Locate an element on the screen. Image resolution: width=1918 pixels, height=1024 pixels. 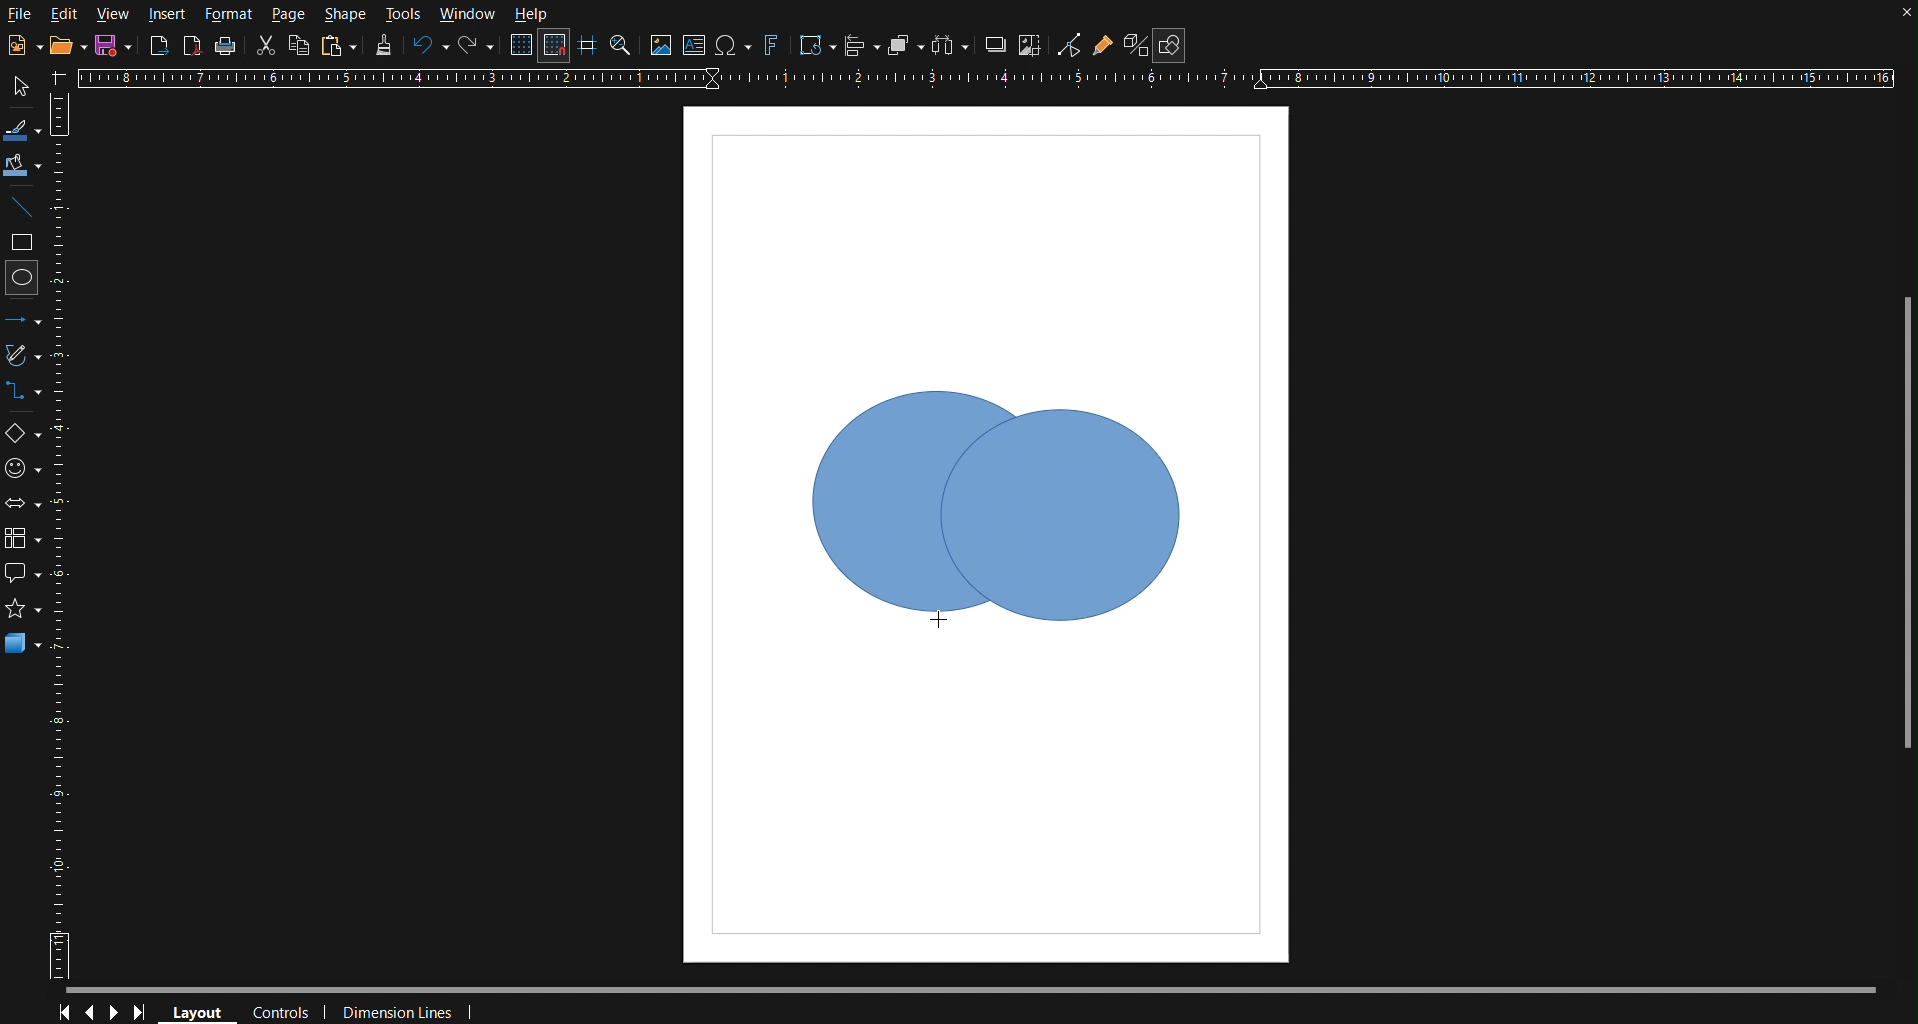
Crop Images is located at coordinates (1033, 46).